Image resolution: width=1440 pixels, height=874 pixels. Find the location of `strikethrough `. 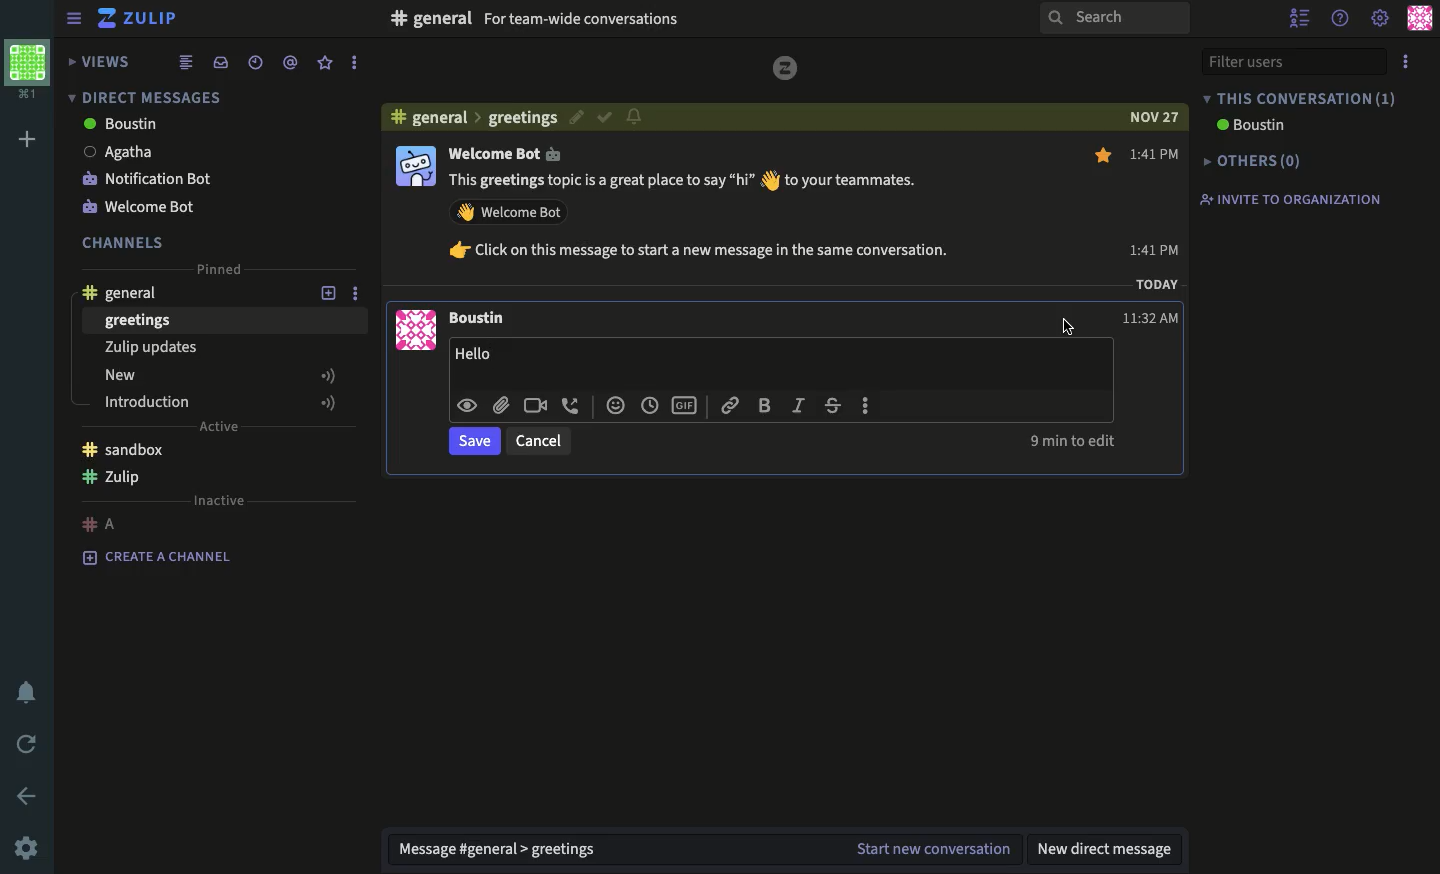

strikethrough  is located at coordinates (832, 407).